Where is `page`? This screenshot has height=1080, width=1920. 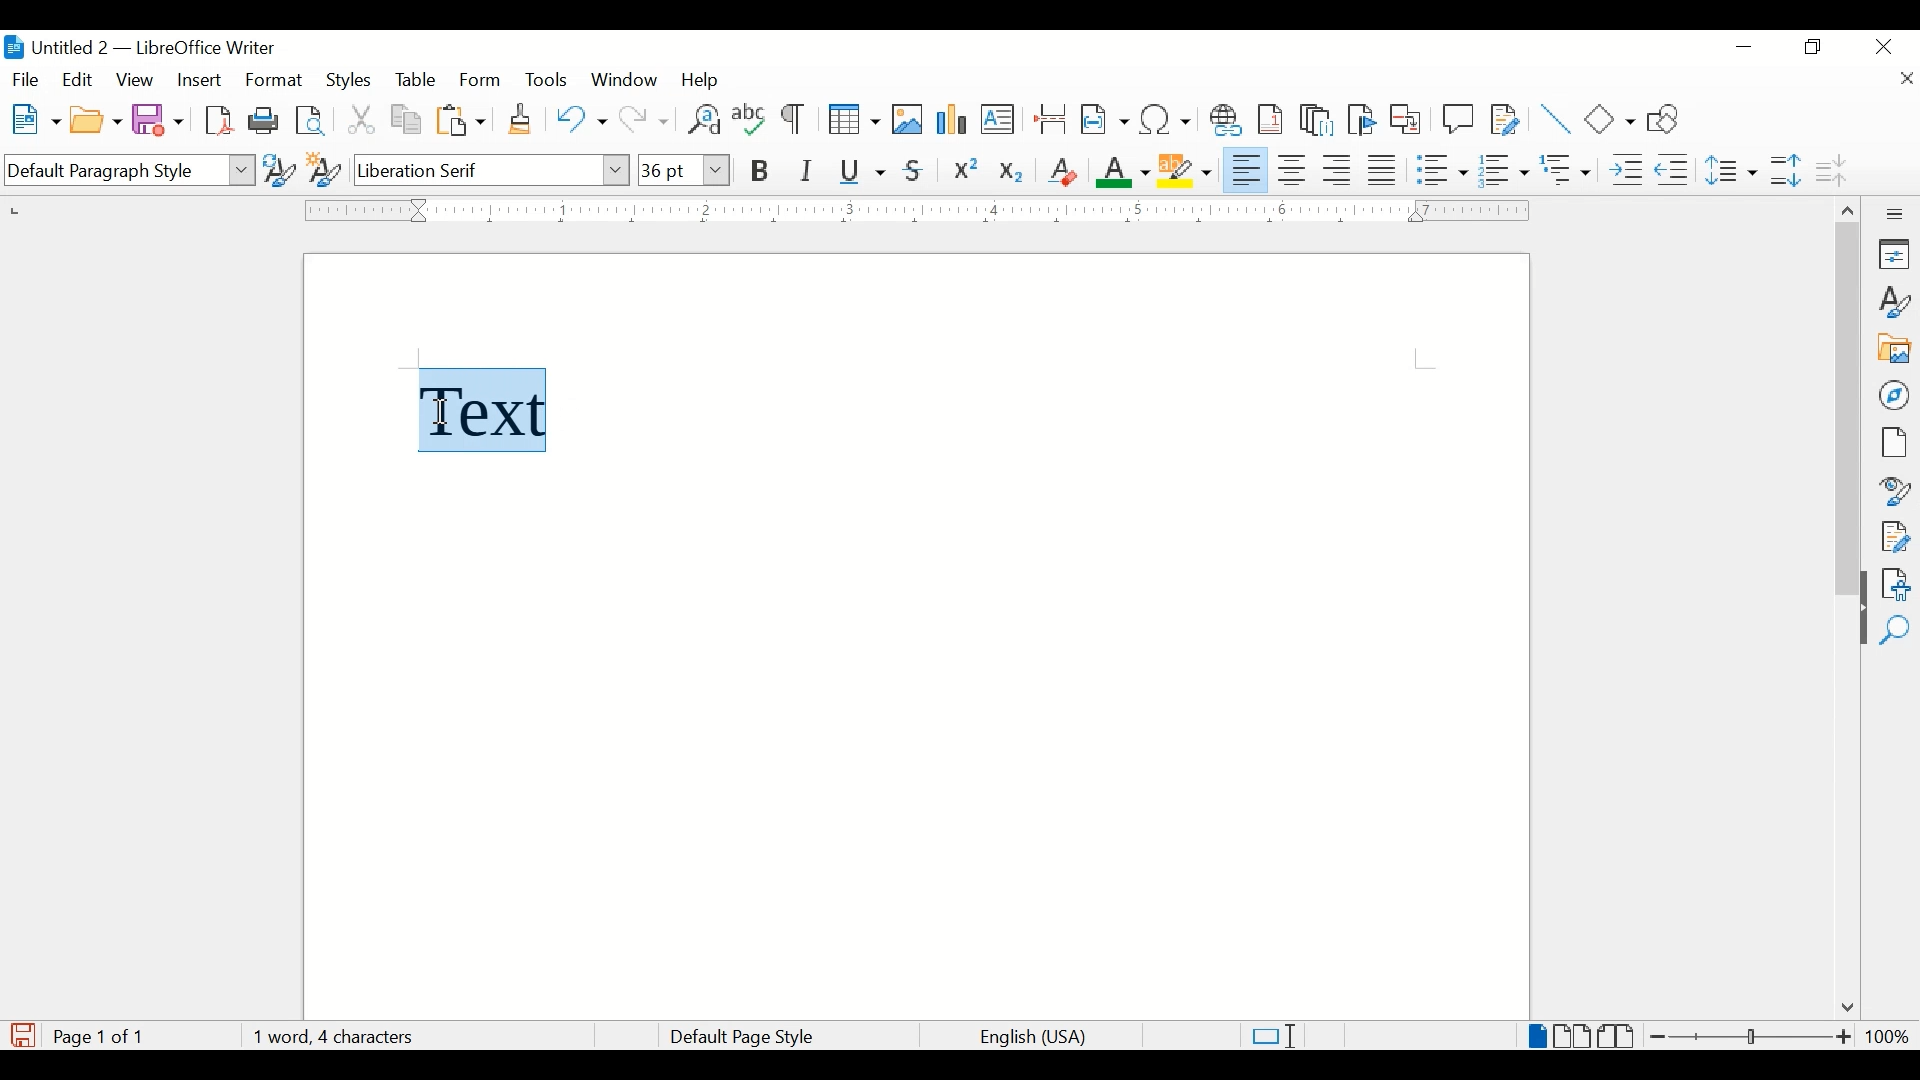
page is located at coordinates (1893, 442).